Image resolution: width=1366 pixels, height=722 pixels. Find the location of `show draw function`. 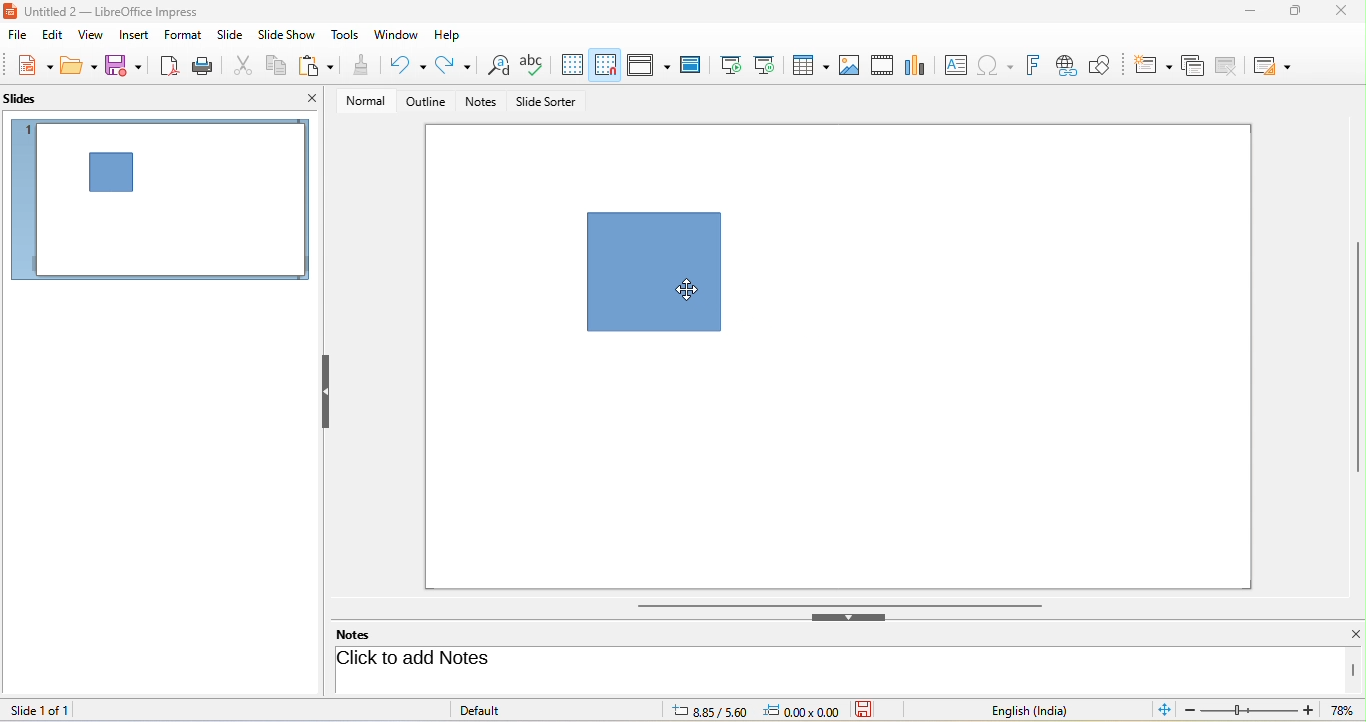

show draw function is located at coordinates (1109, 63).